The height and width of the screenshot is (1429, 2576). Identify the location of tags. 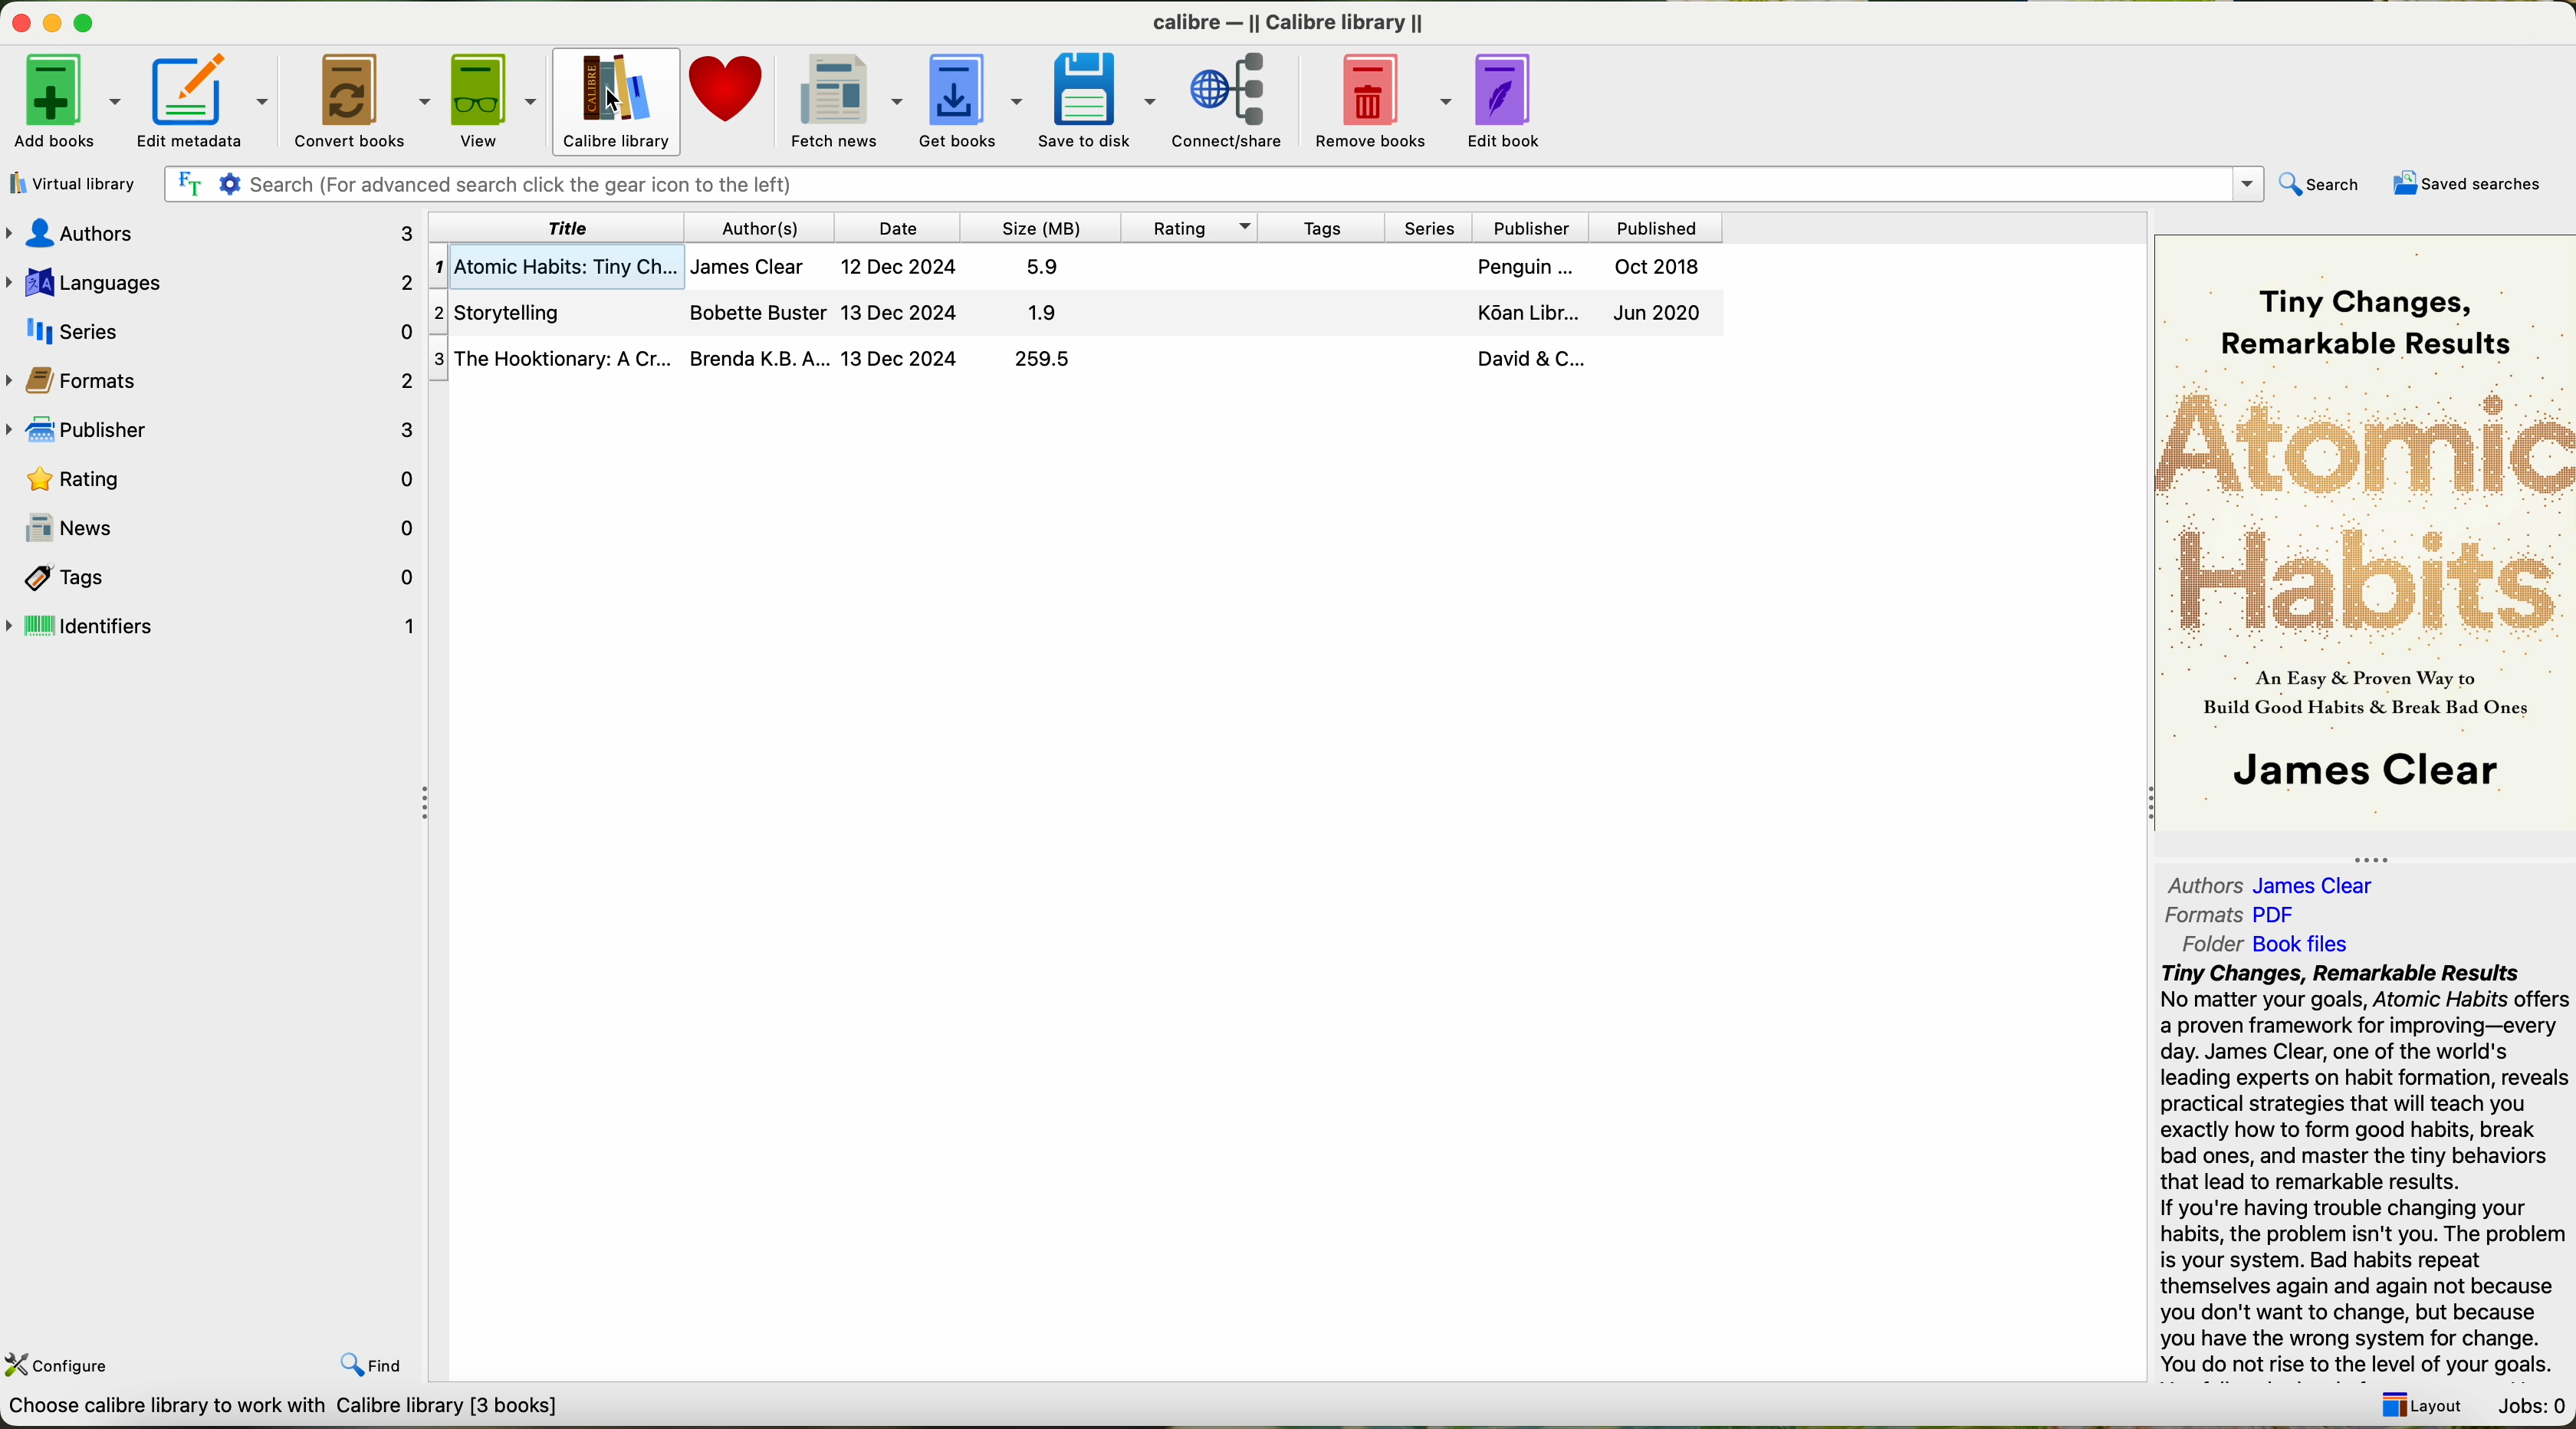
(214, 575).